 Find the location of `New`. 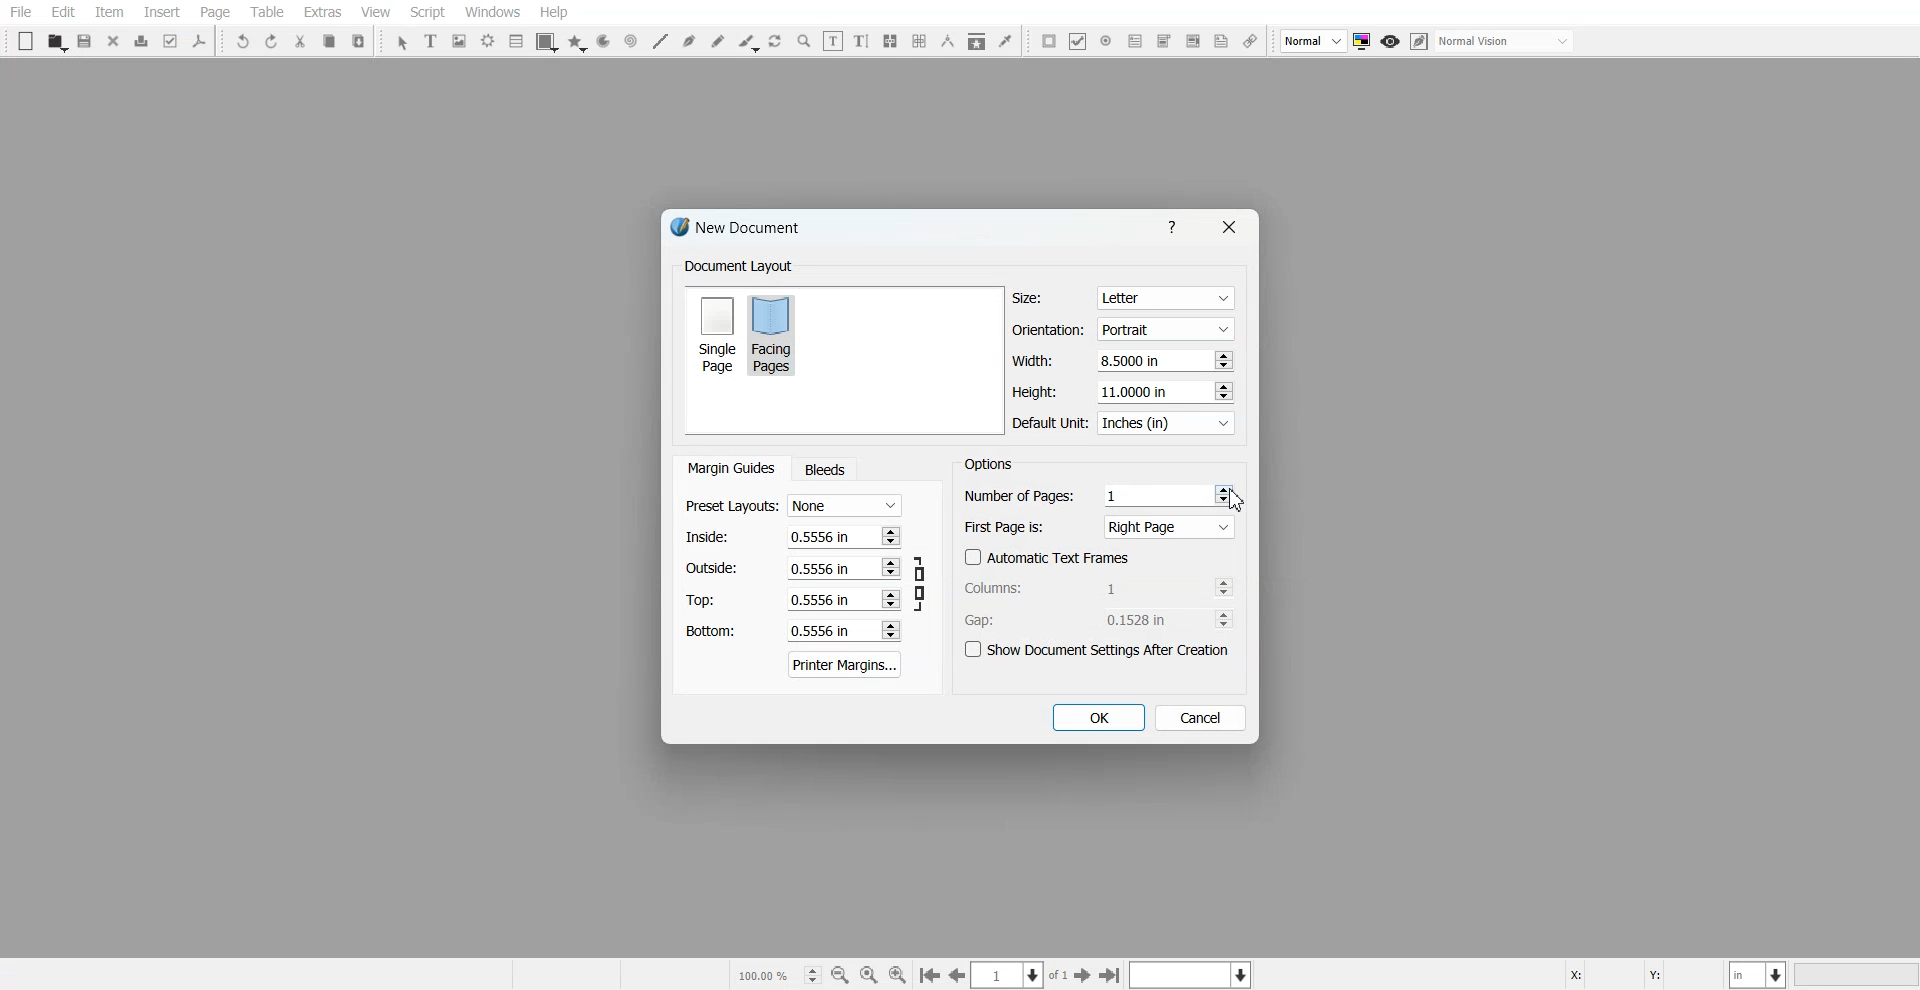

New is located at coordinates (26, 41).